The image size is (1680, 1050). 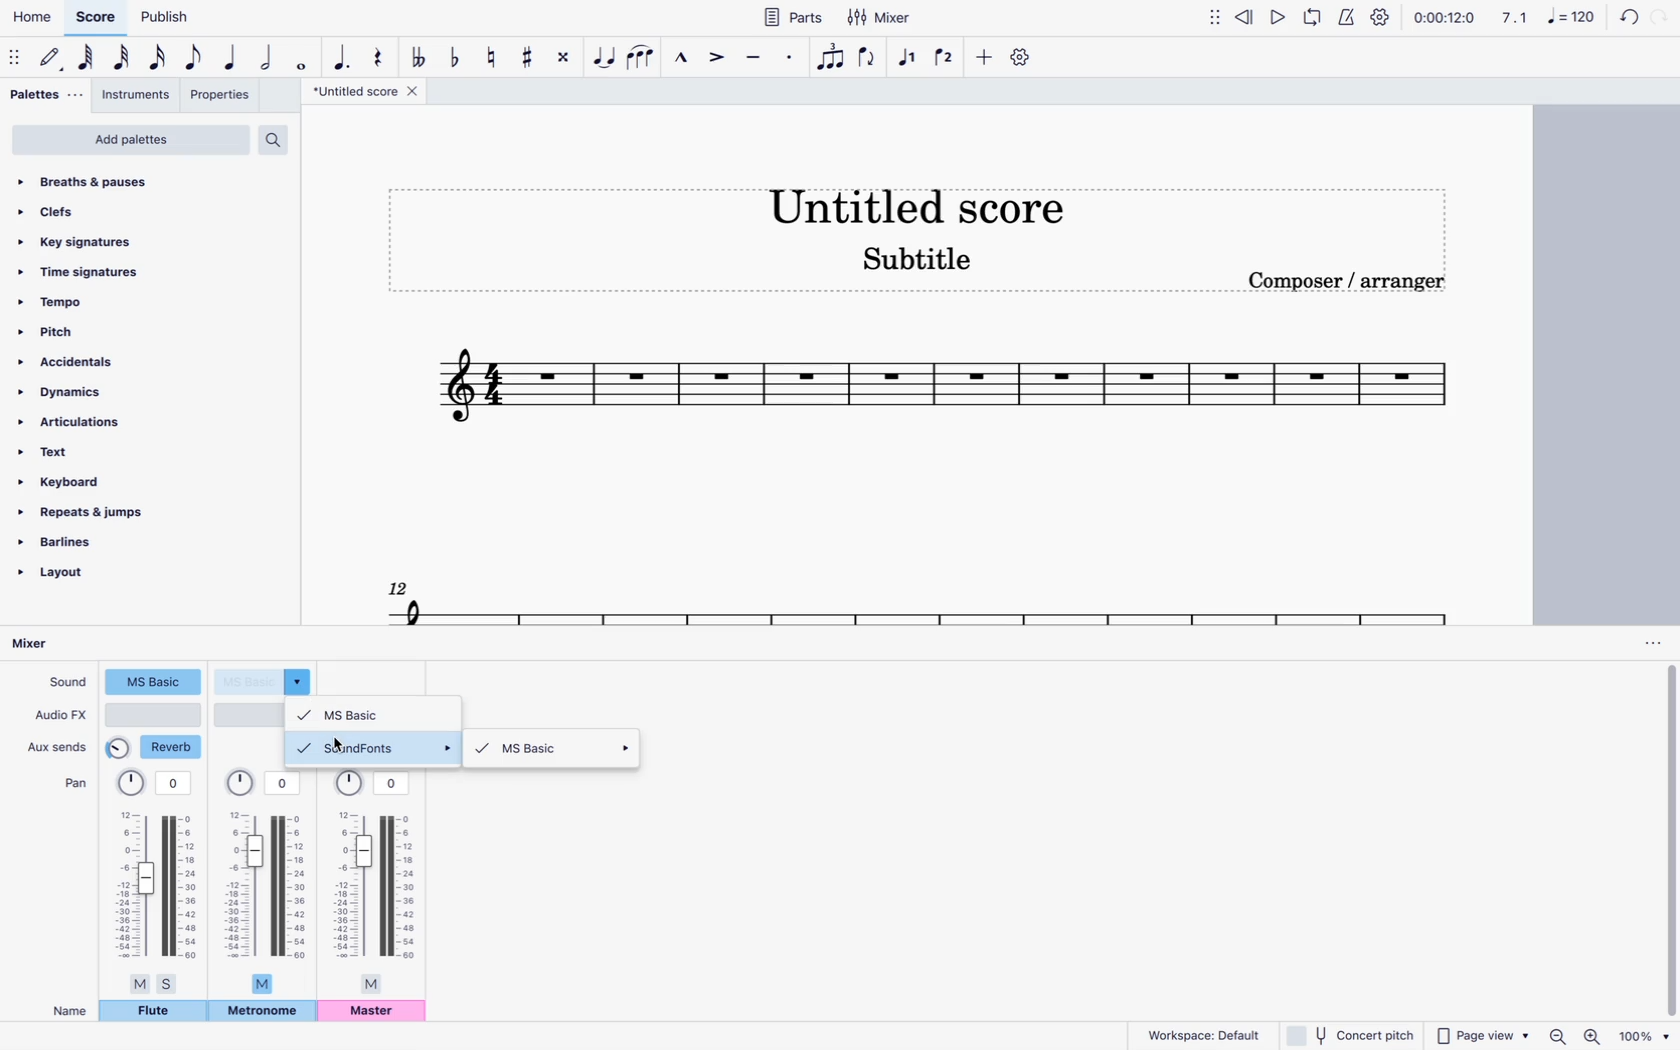 I want to click on more, so click(x=984, y=58).